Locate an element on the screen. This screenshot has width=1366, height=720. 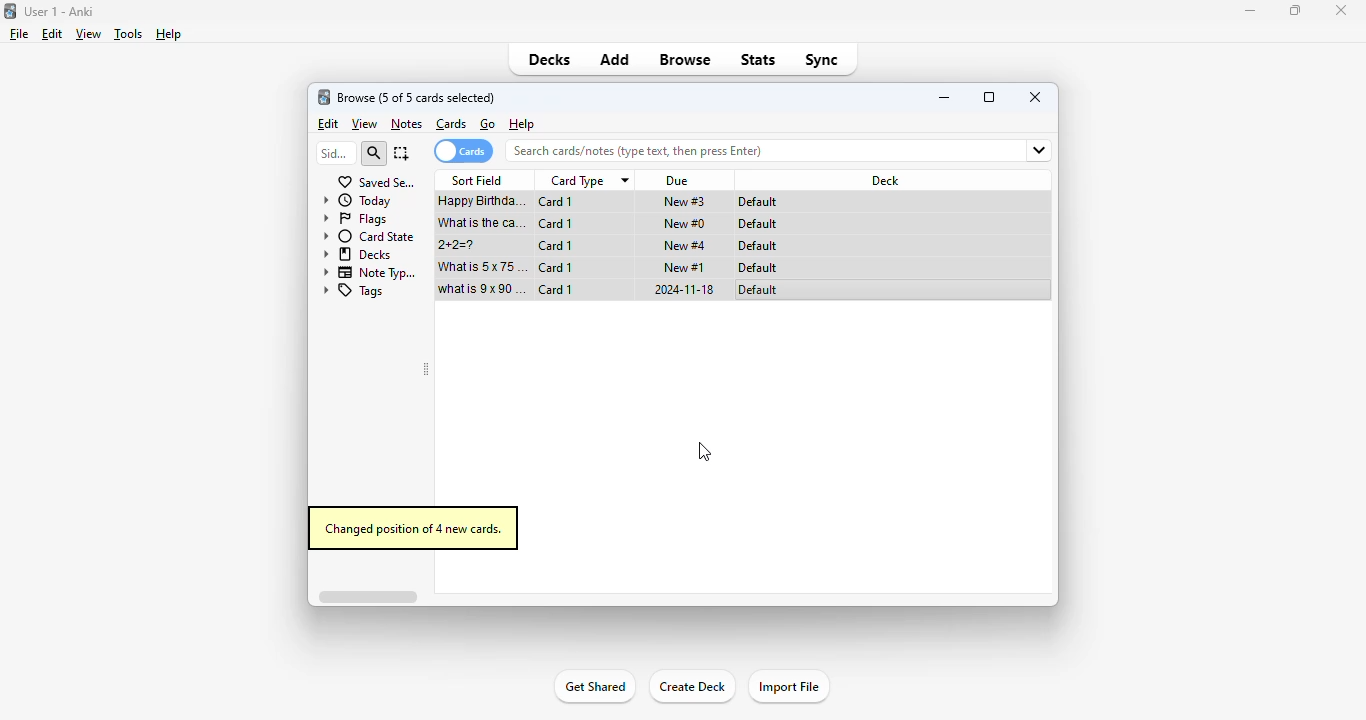
deck is located at coordinates (887, 180).